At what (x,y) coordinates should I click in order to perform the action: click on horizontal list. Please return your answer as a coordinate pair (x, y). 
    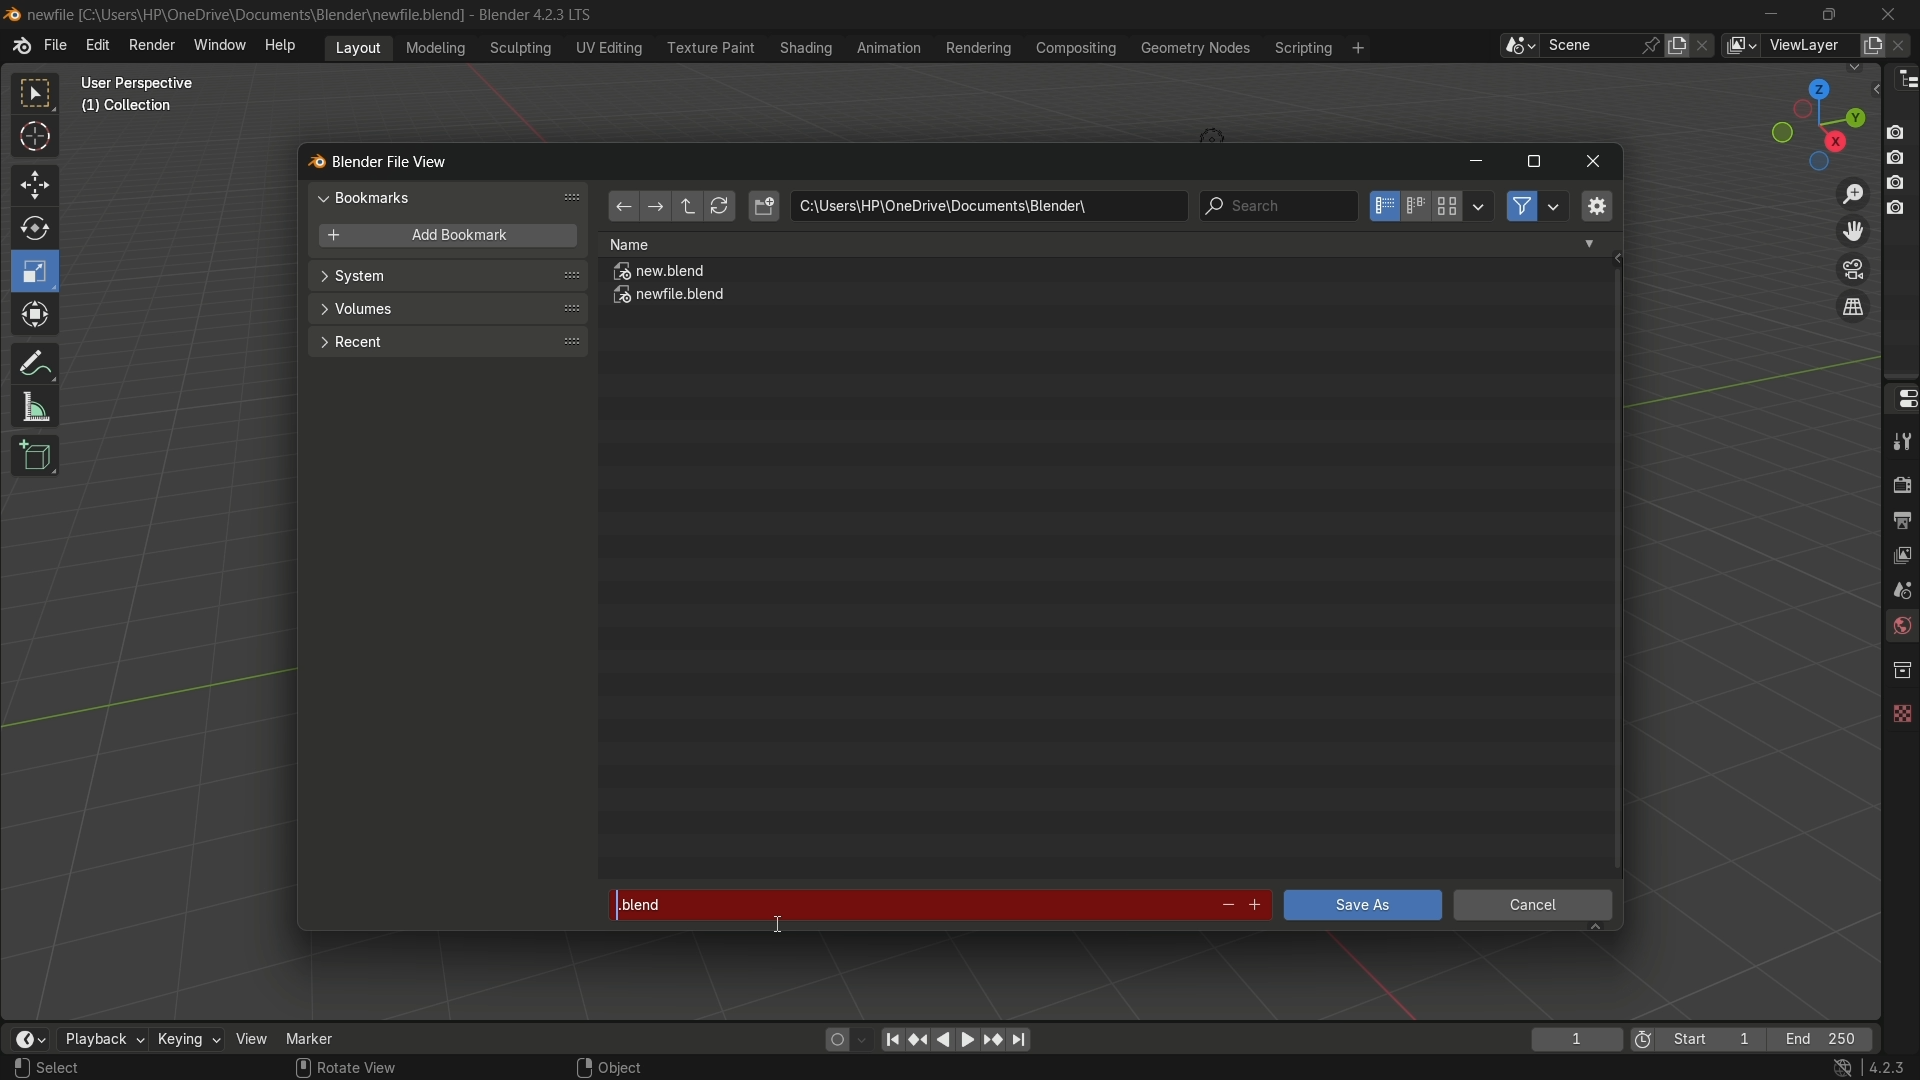
    Looking at the image, I should click on (1415, 206).